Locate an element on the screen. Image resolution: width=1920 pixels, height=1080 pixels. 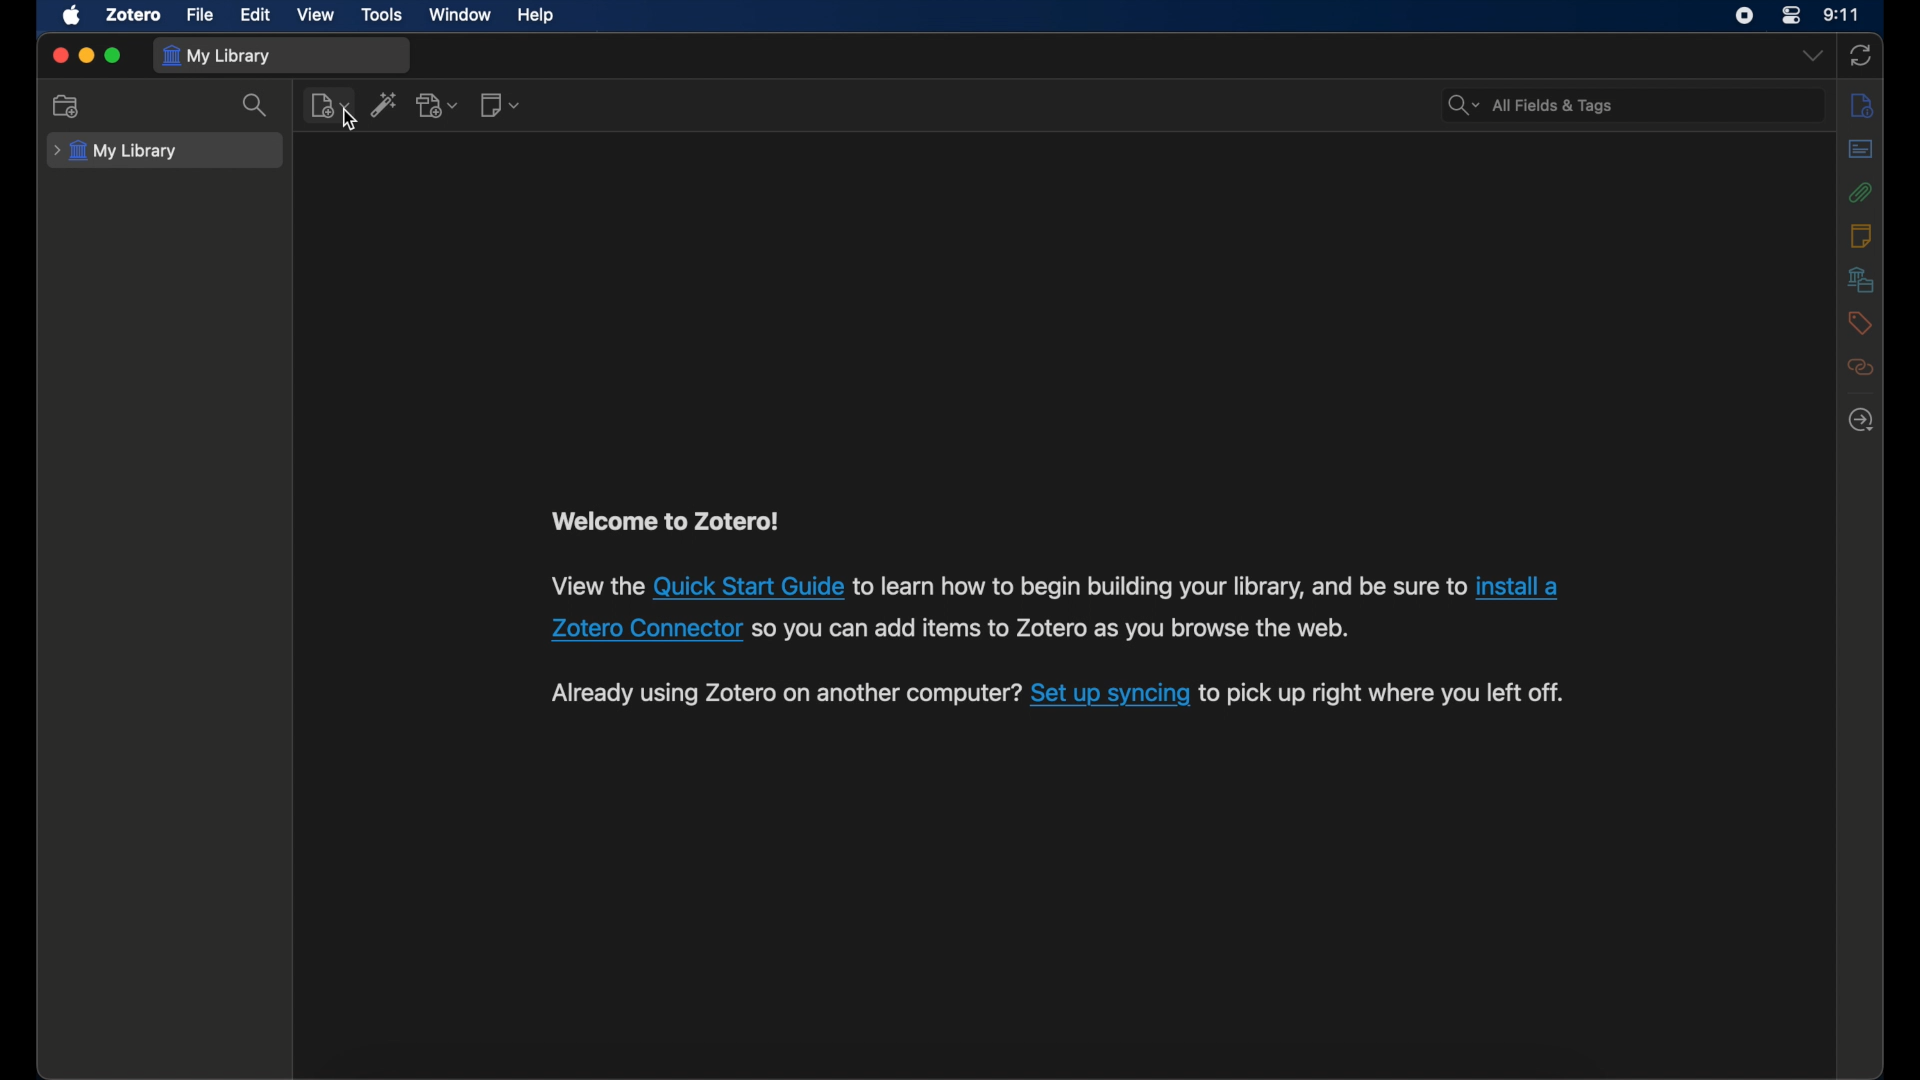
time is located at coordinates (1841, 15).